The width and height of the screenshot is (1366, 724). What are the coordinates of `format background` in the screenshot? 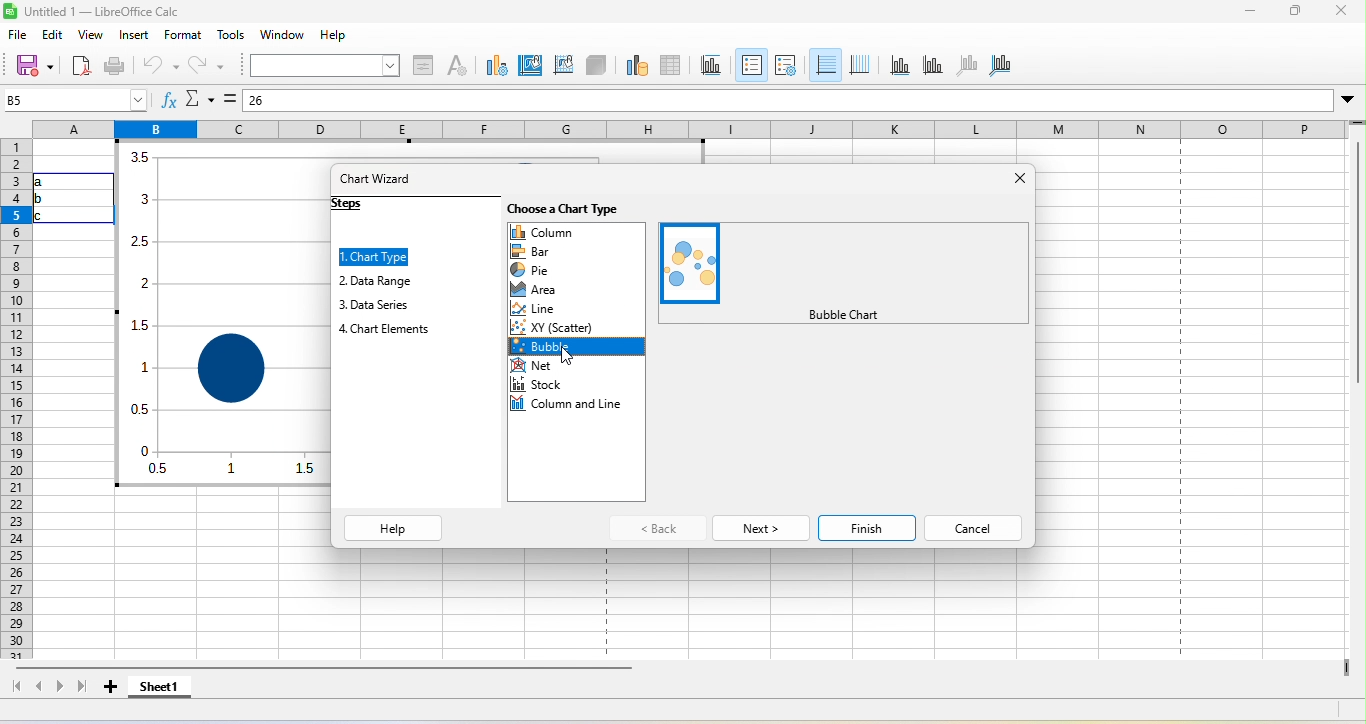 It's located at (529, 68).